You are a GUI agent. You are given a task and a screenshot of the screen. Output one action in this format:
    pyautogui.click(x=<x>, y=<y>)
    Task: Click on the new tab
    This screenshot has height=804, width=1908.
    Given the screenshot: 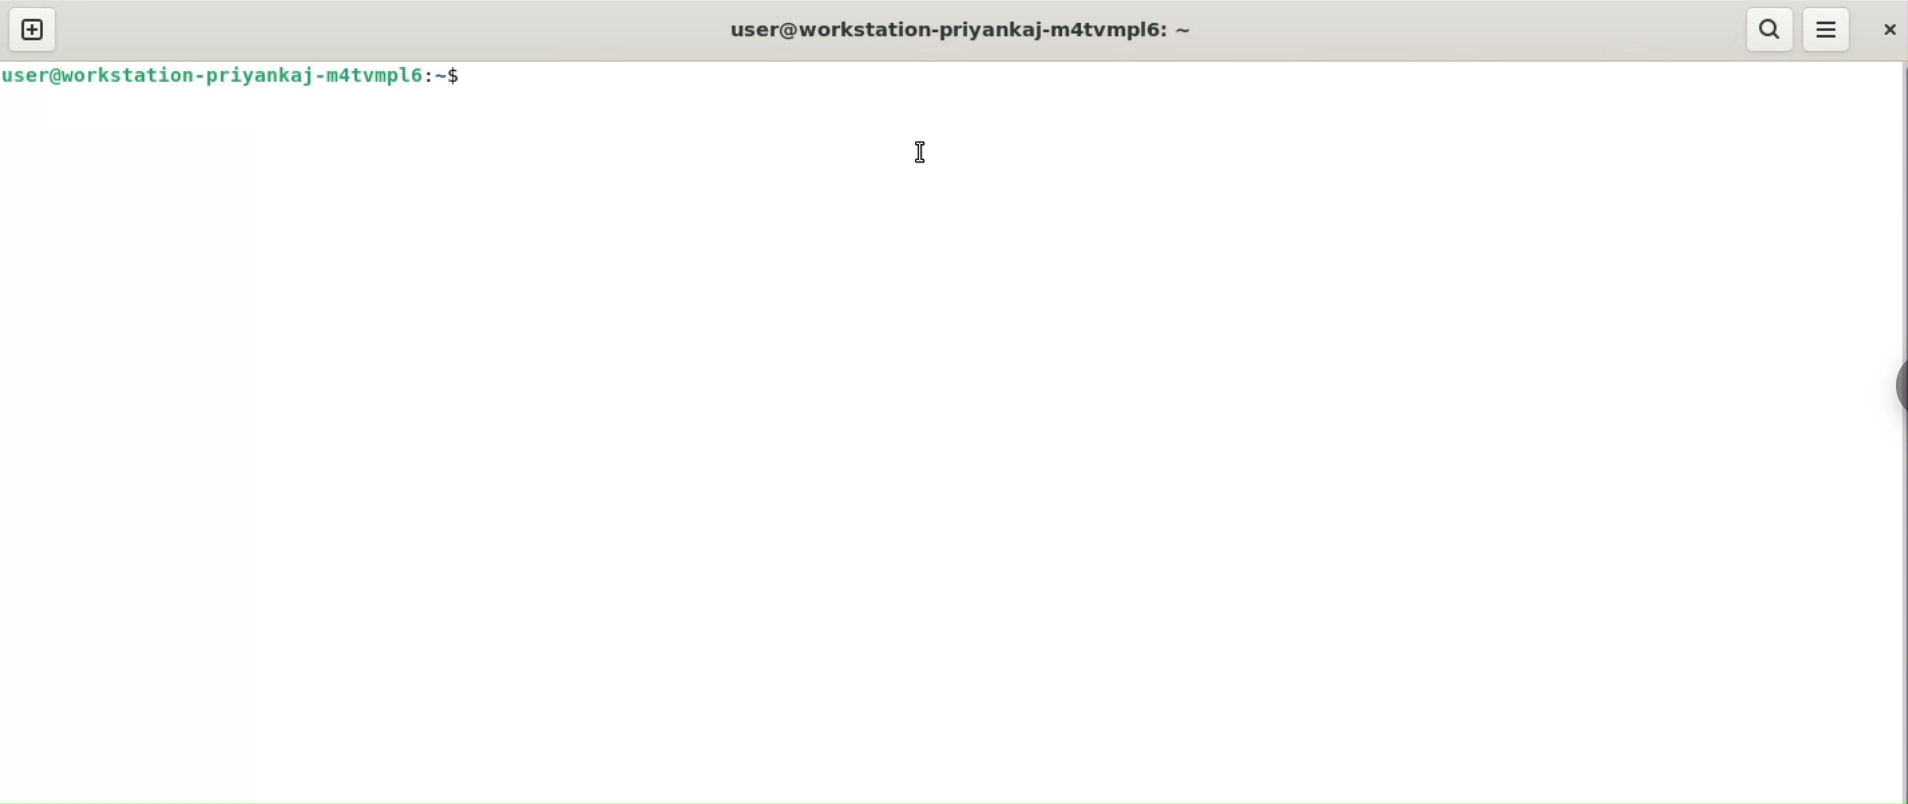 What is the action you would take?
    pyautogui.click(x=31, y=29)
    